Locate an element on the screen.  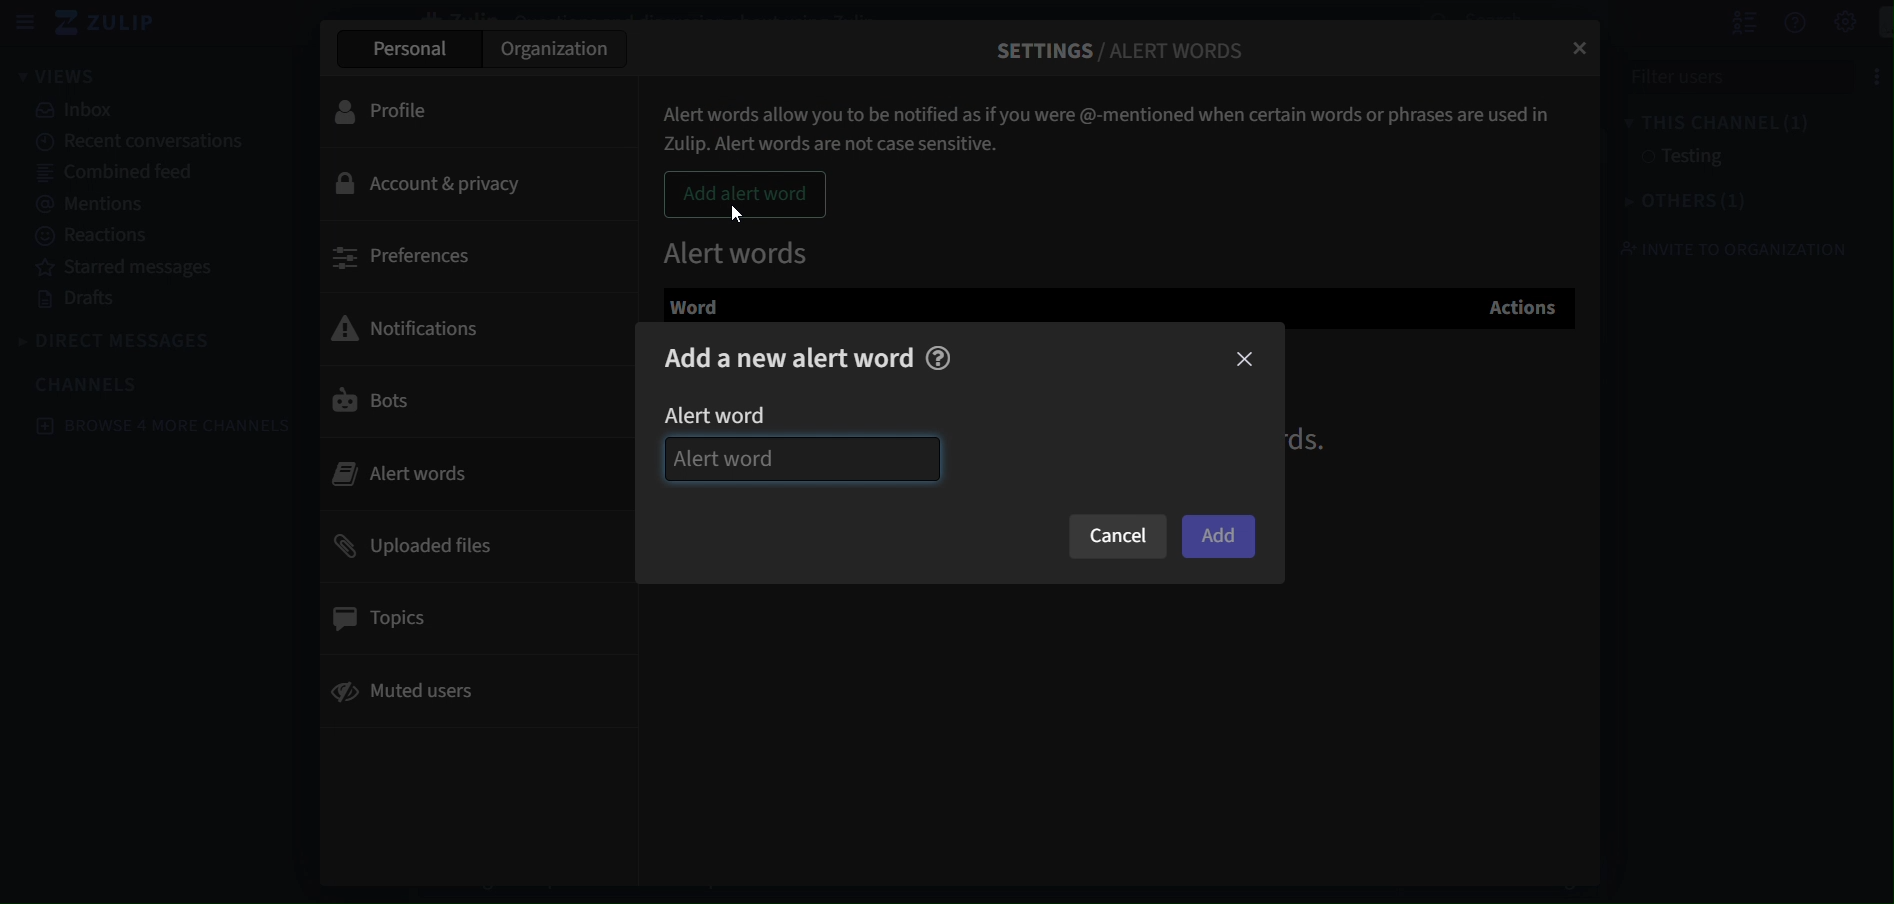
topics is located at coordinates (384, 615).